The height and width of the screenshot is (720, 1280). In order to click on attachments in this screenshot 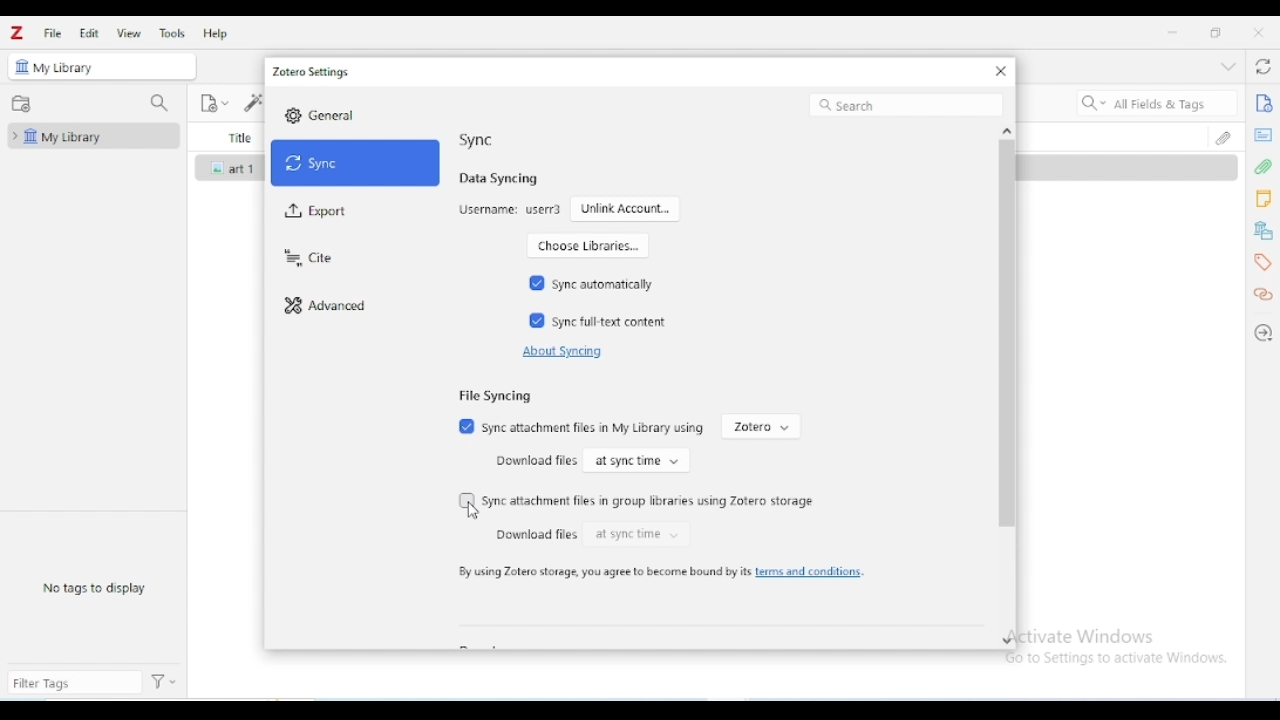, I will do `click(1264, 167)`.